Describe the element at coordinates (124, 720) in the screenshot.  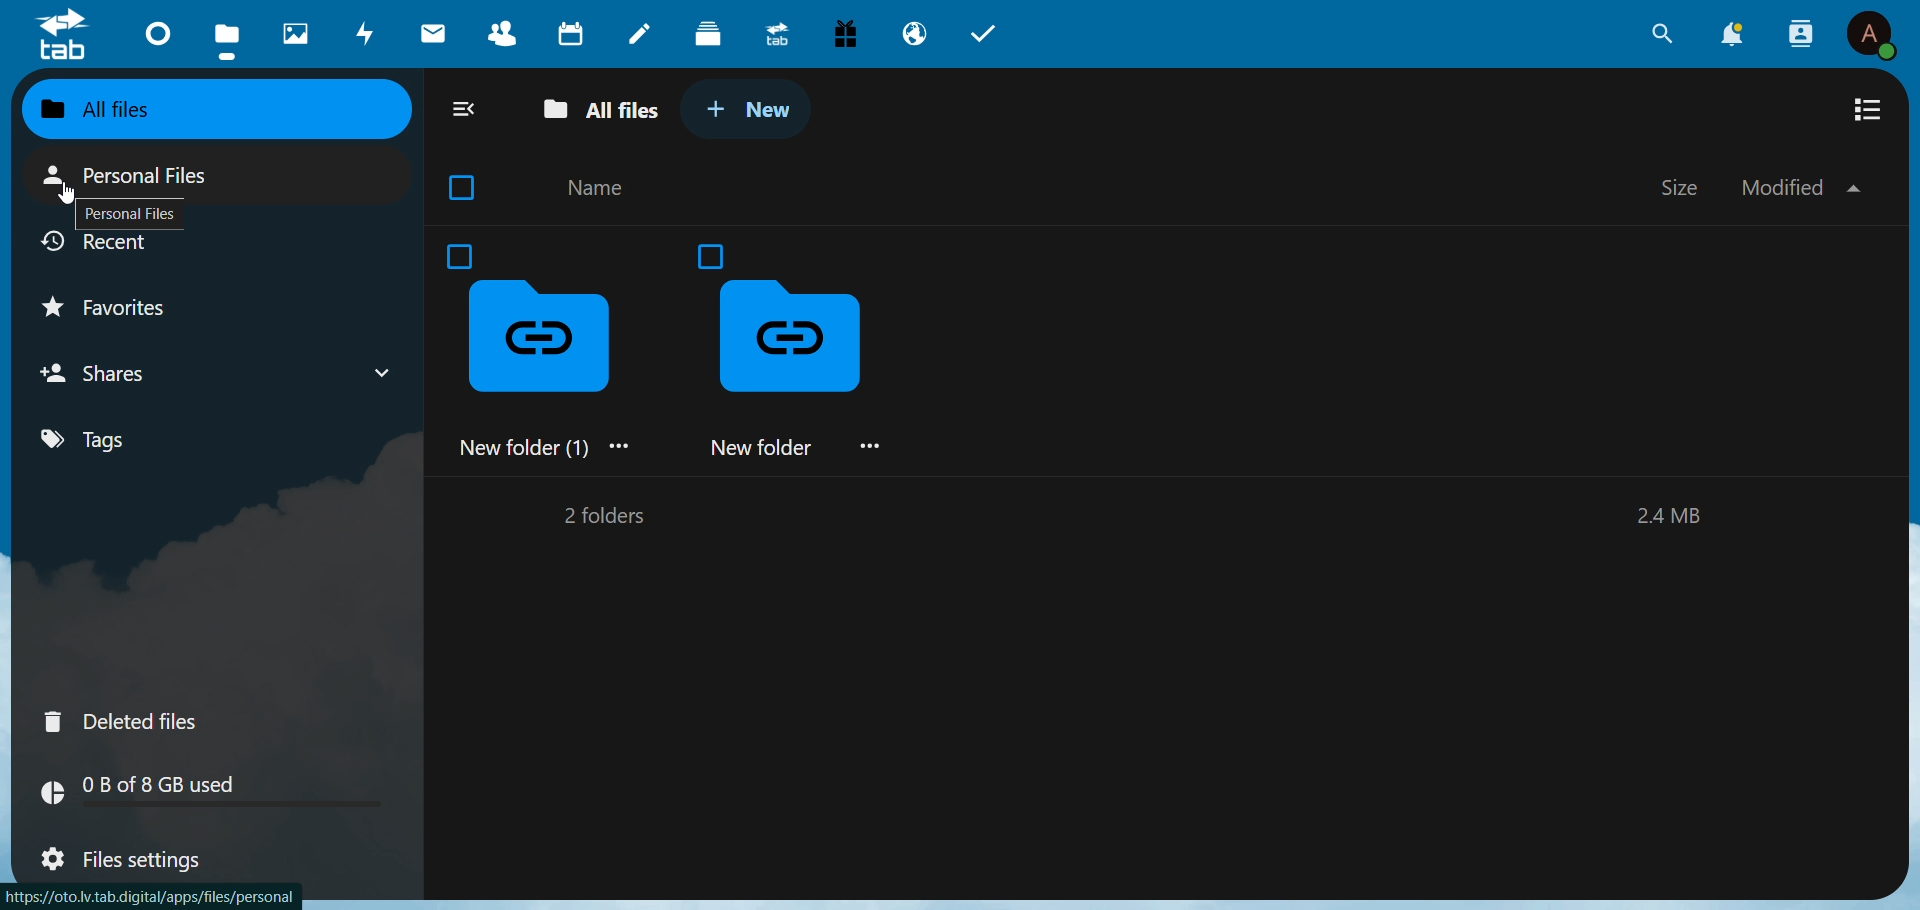
I see `deleted files` at that location.